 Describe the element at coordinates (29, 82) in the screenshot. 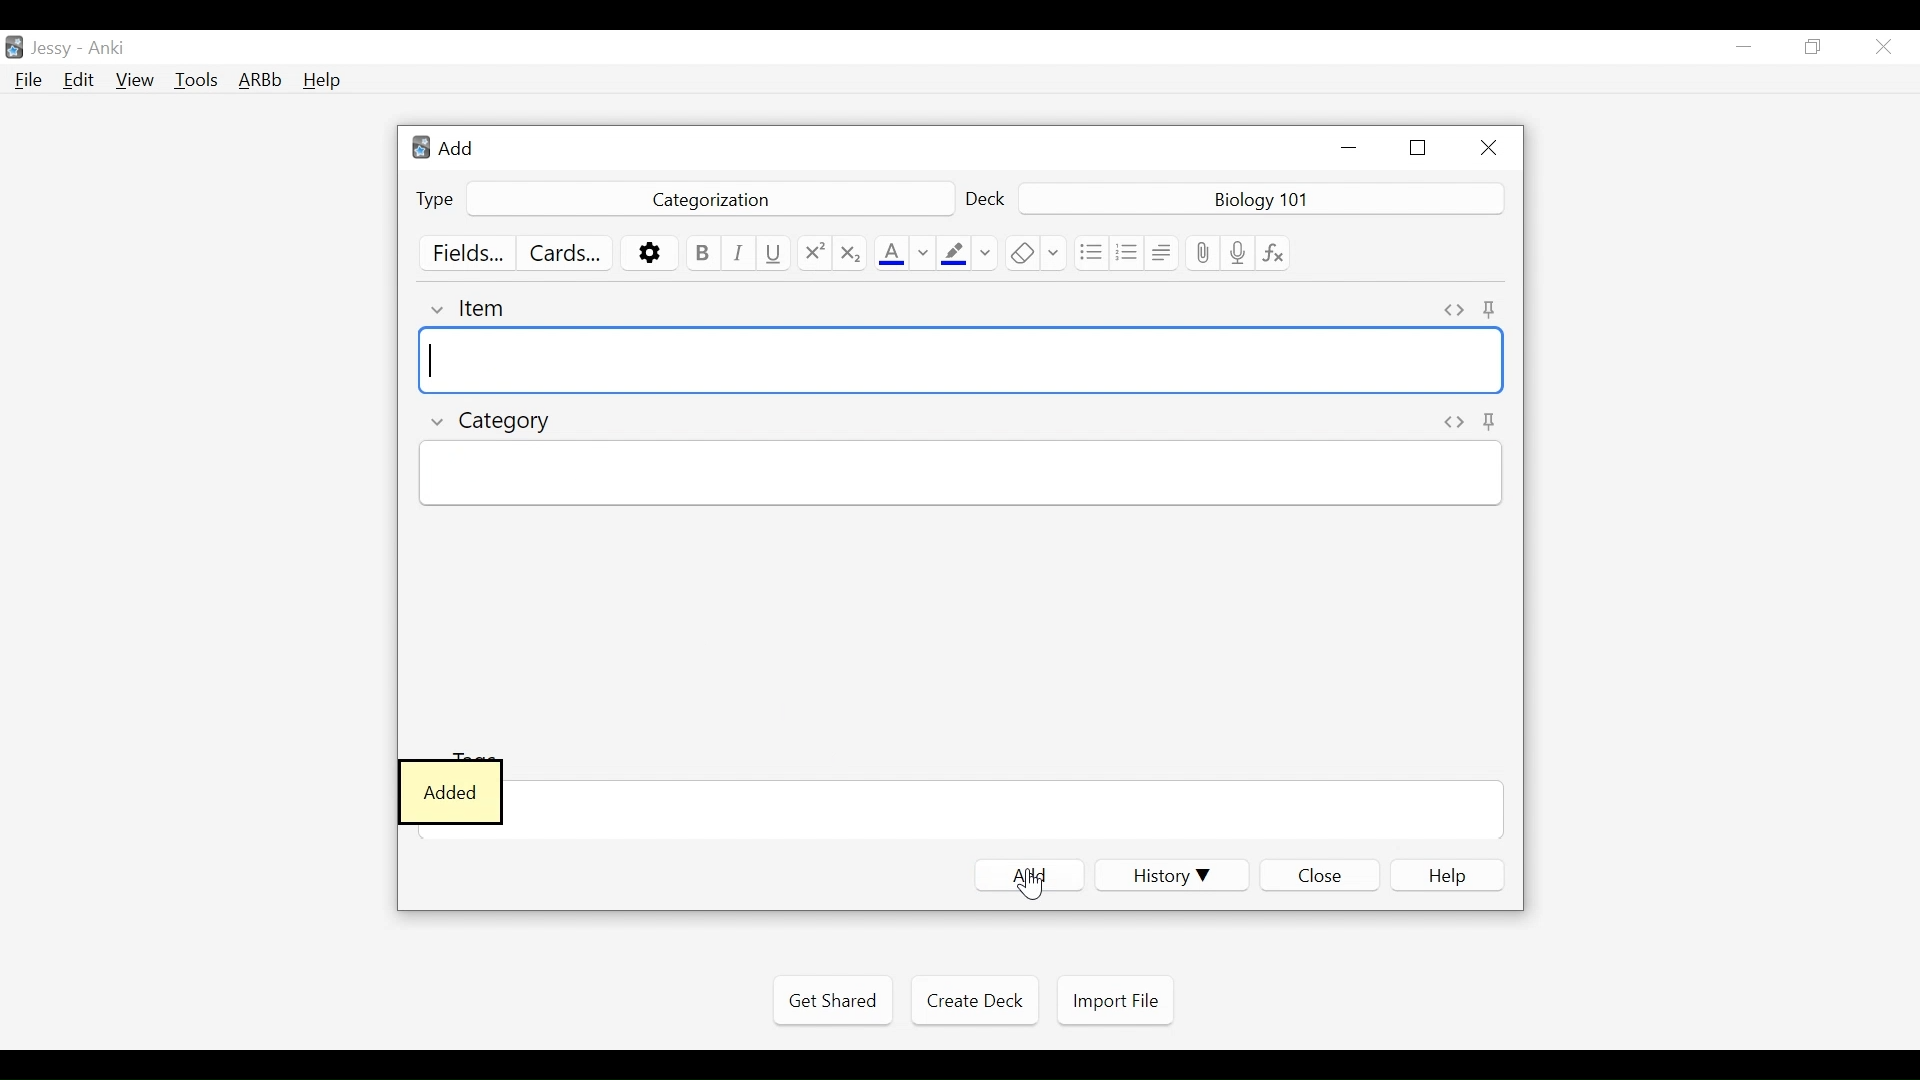

I see `File` at that location.